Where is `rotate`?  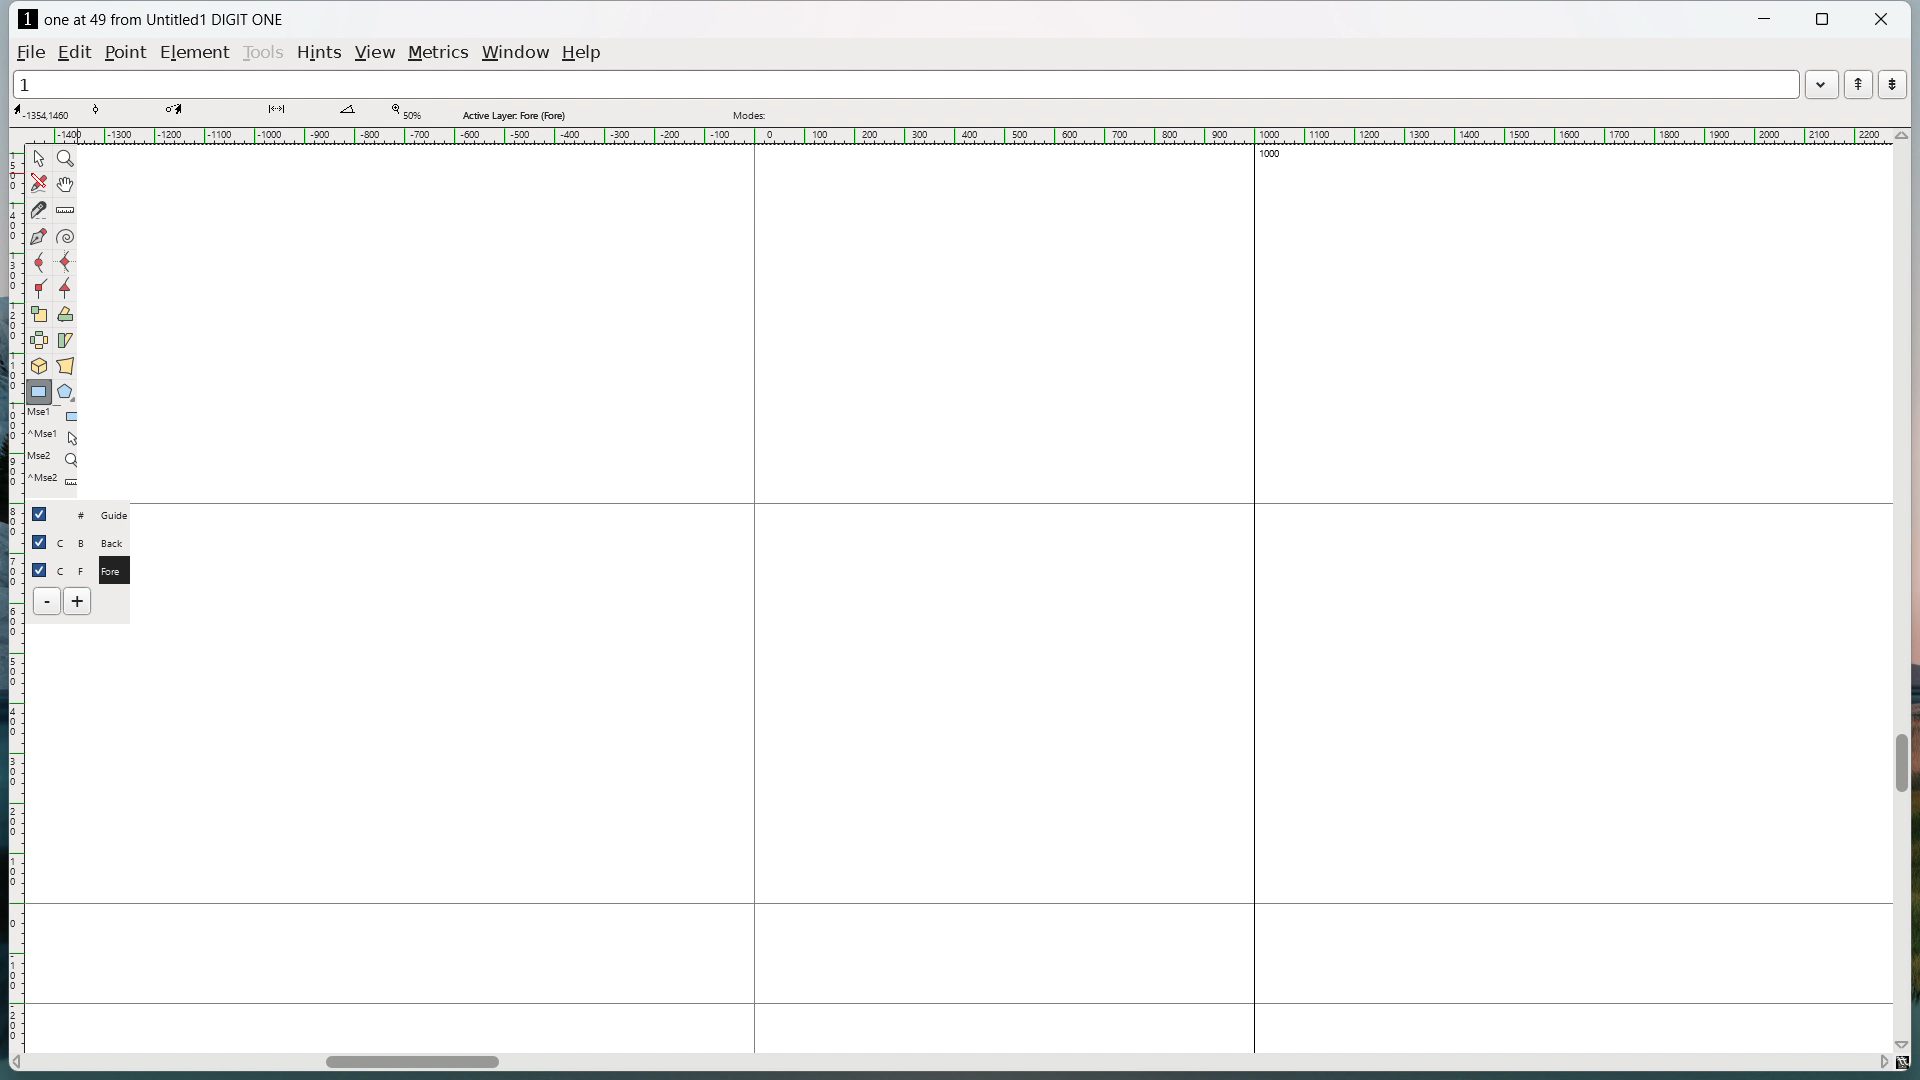
rotate is located at coordinates (65, 314).